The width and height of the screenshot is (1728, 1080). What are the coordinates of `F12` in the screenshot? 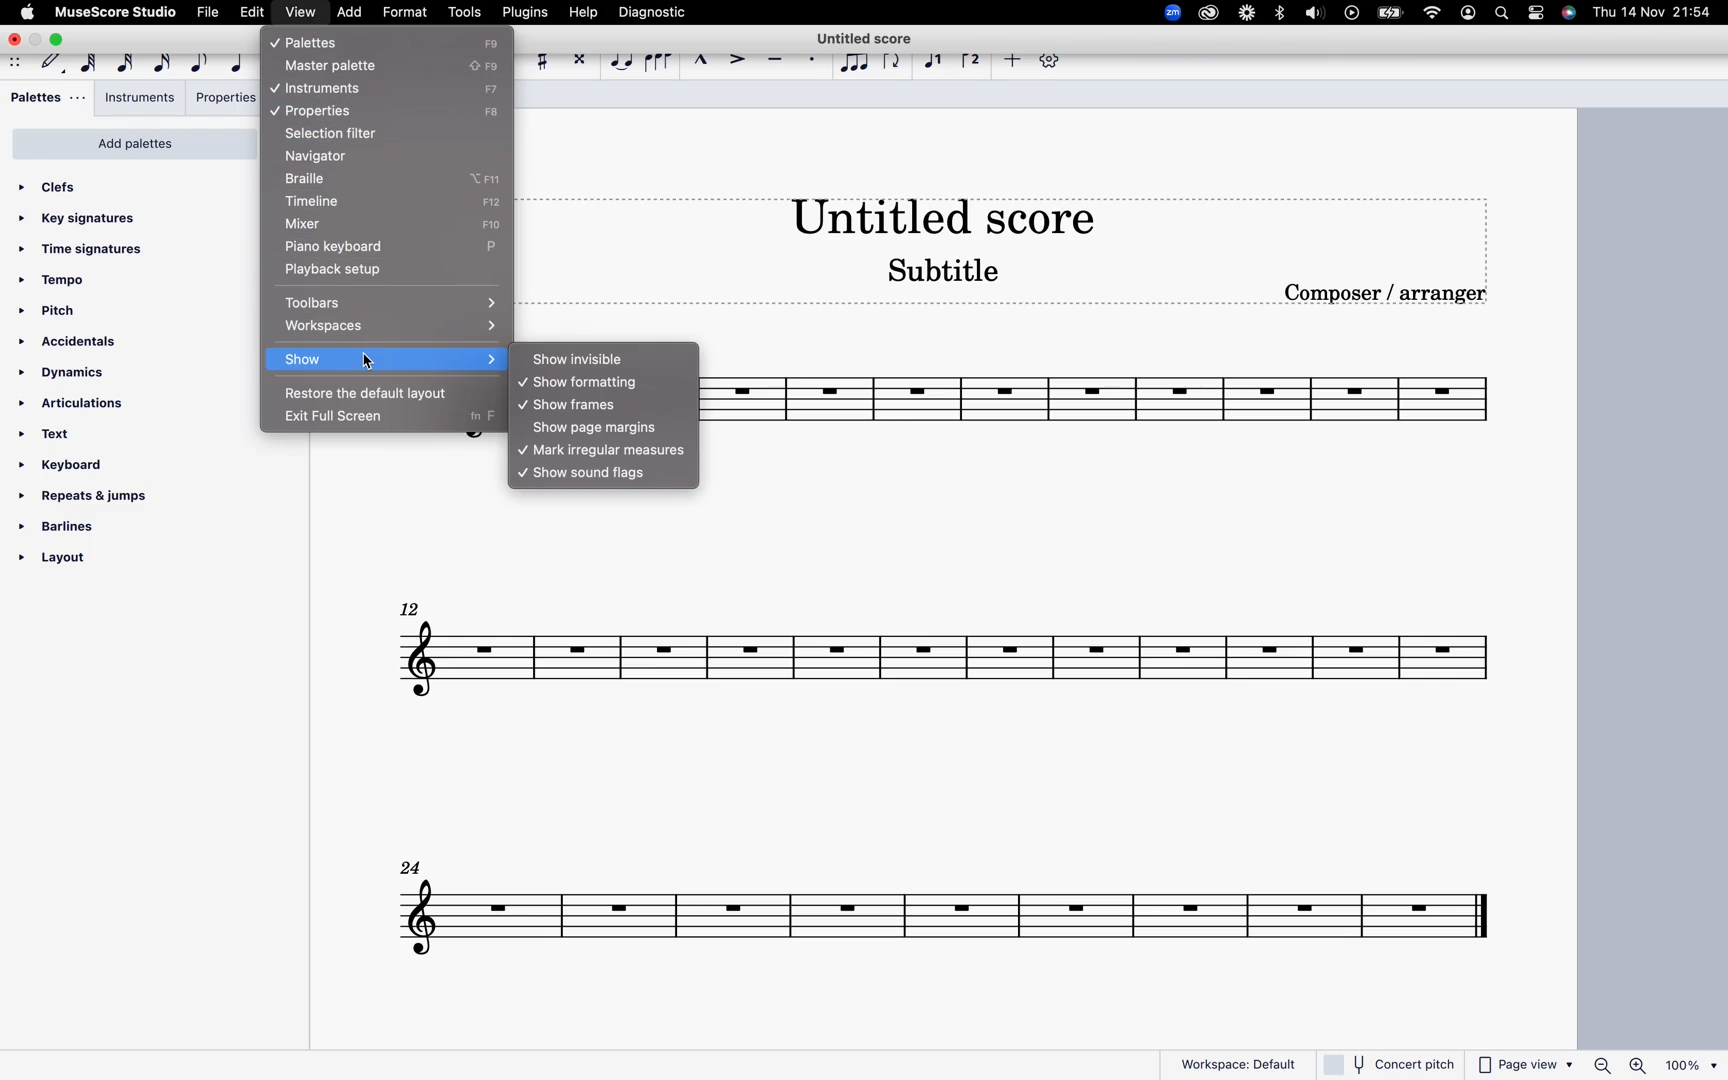 It's located at (498, 204).